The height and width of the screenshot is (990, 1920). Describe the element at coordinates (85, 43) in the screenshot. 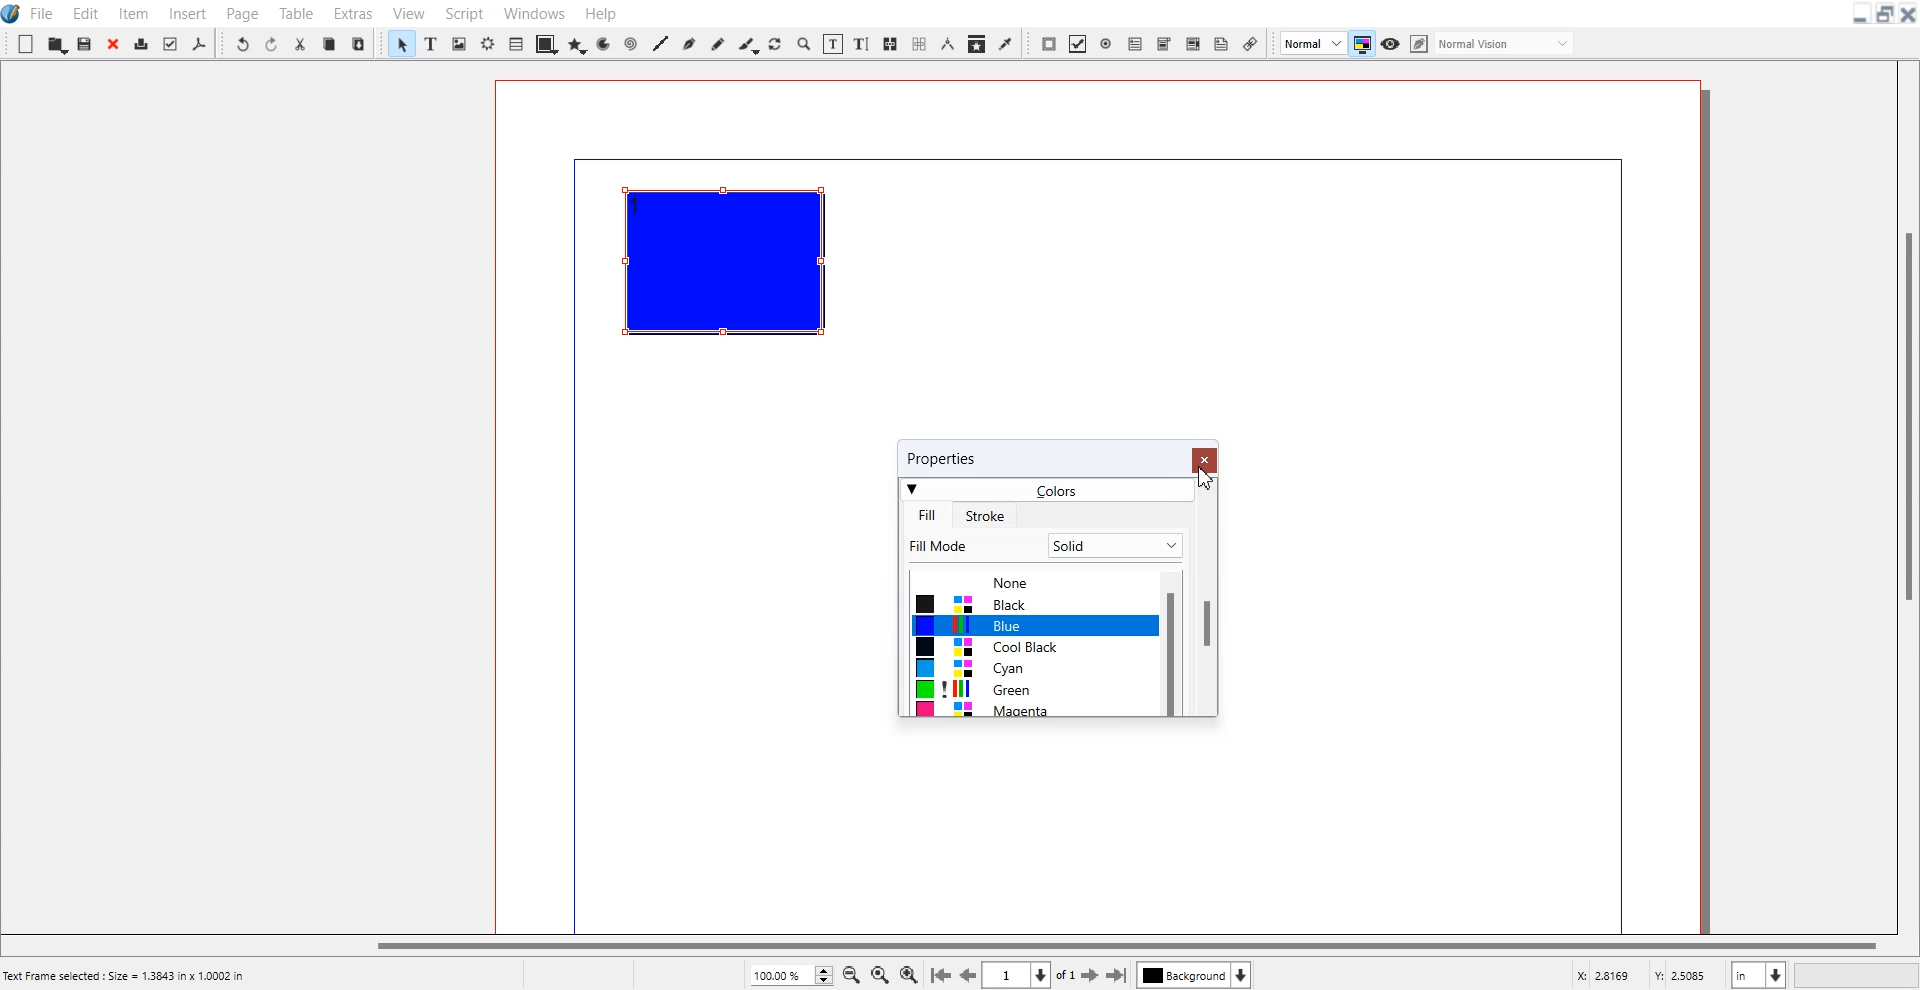

I see `Save` at that location.